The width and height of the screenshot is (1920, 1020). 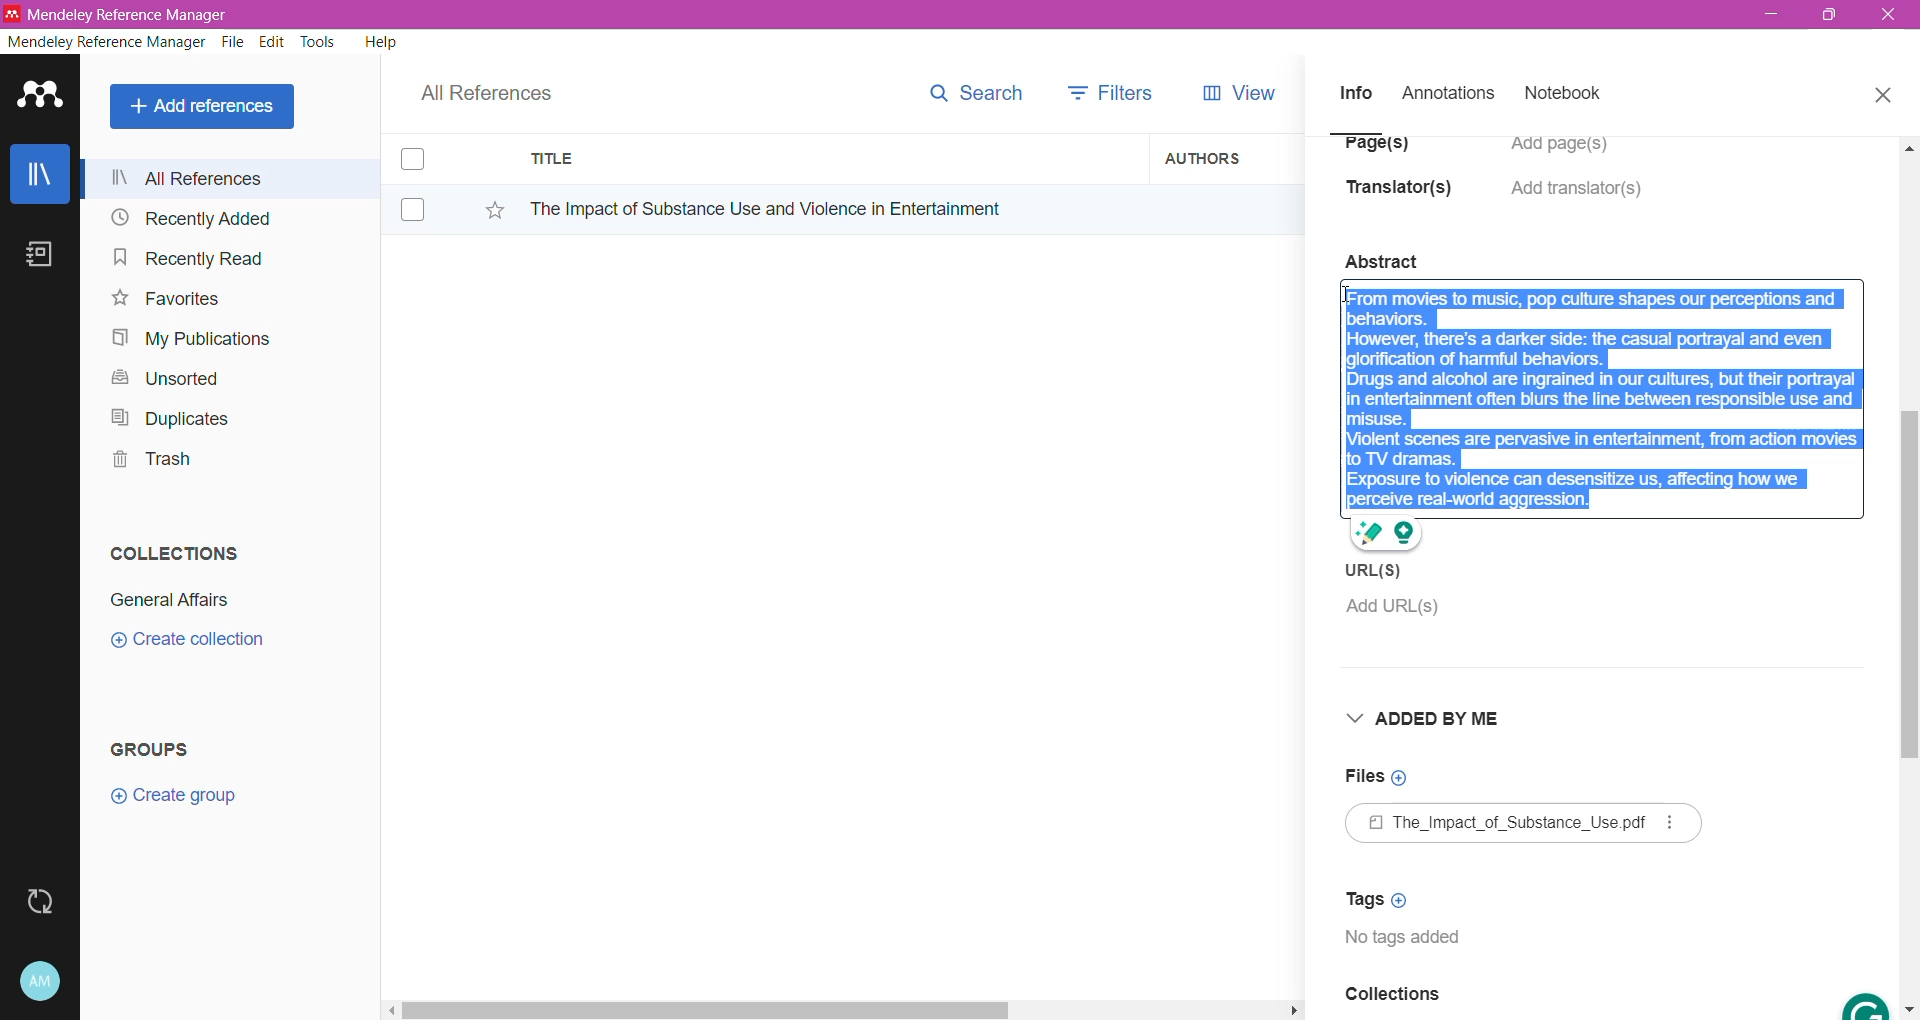 What do you see at coordinates (1579, 200) in the screenshot?
I see `Click to Add translators` at bounding box center [1579, 200].